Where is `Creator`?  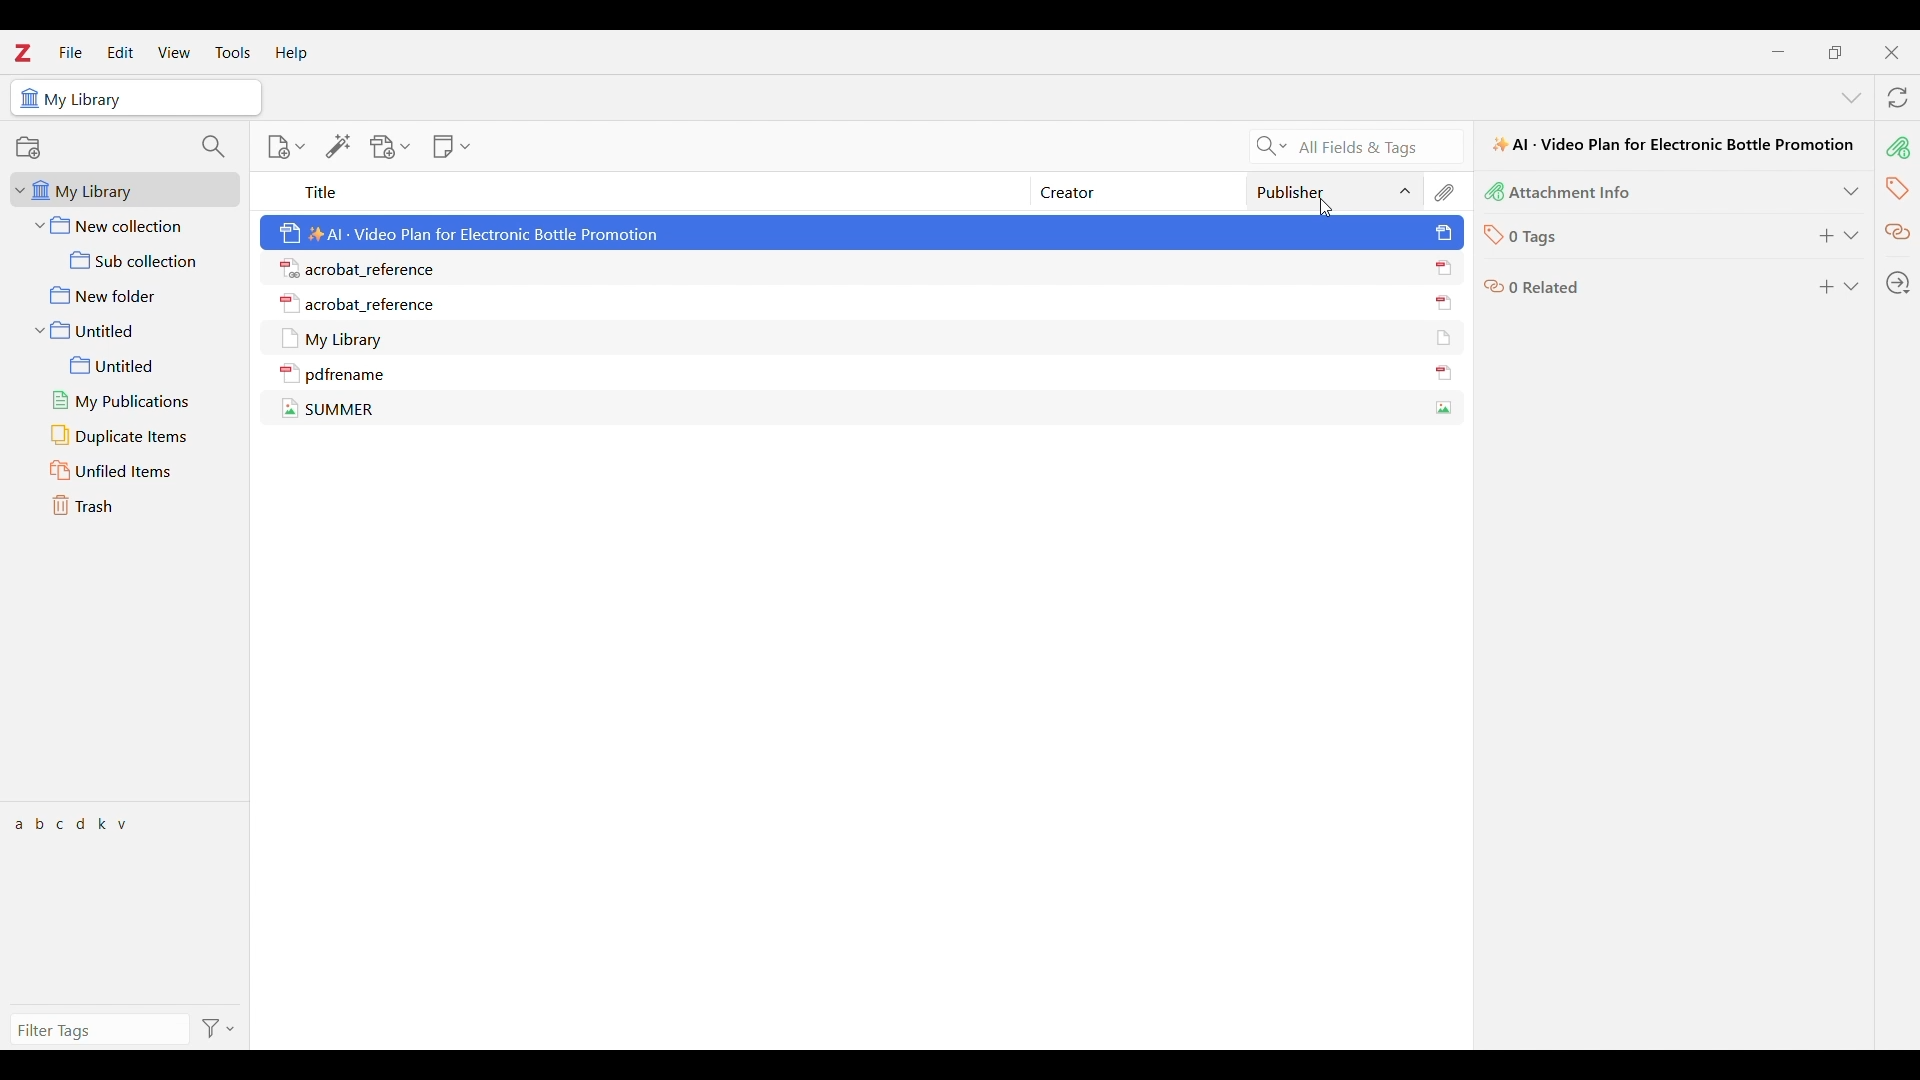
Creator is located at coordinates (1140, 191).